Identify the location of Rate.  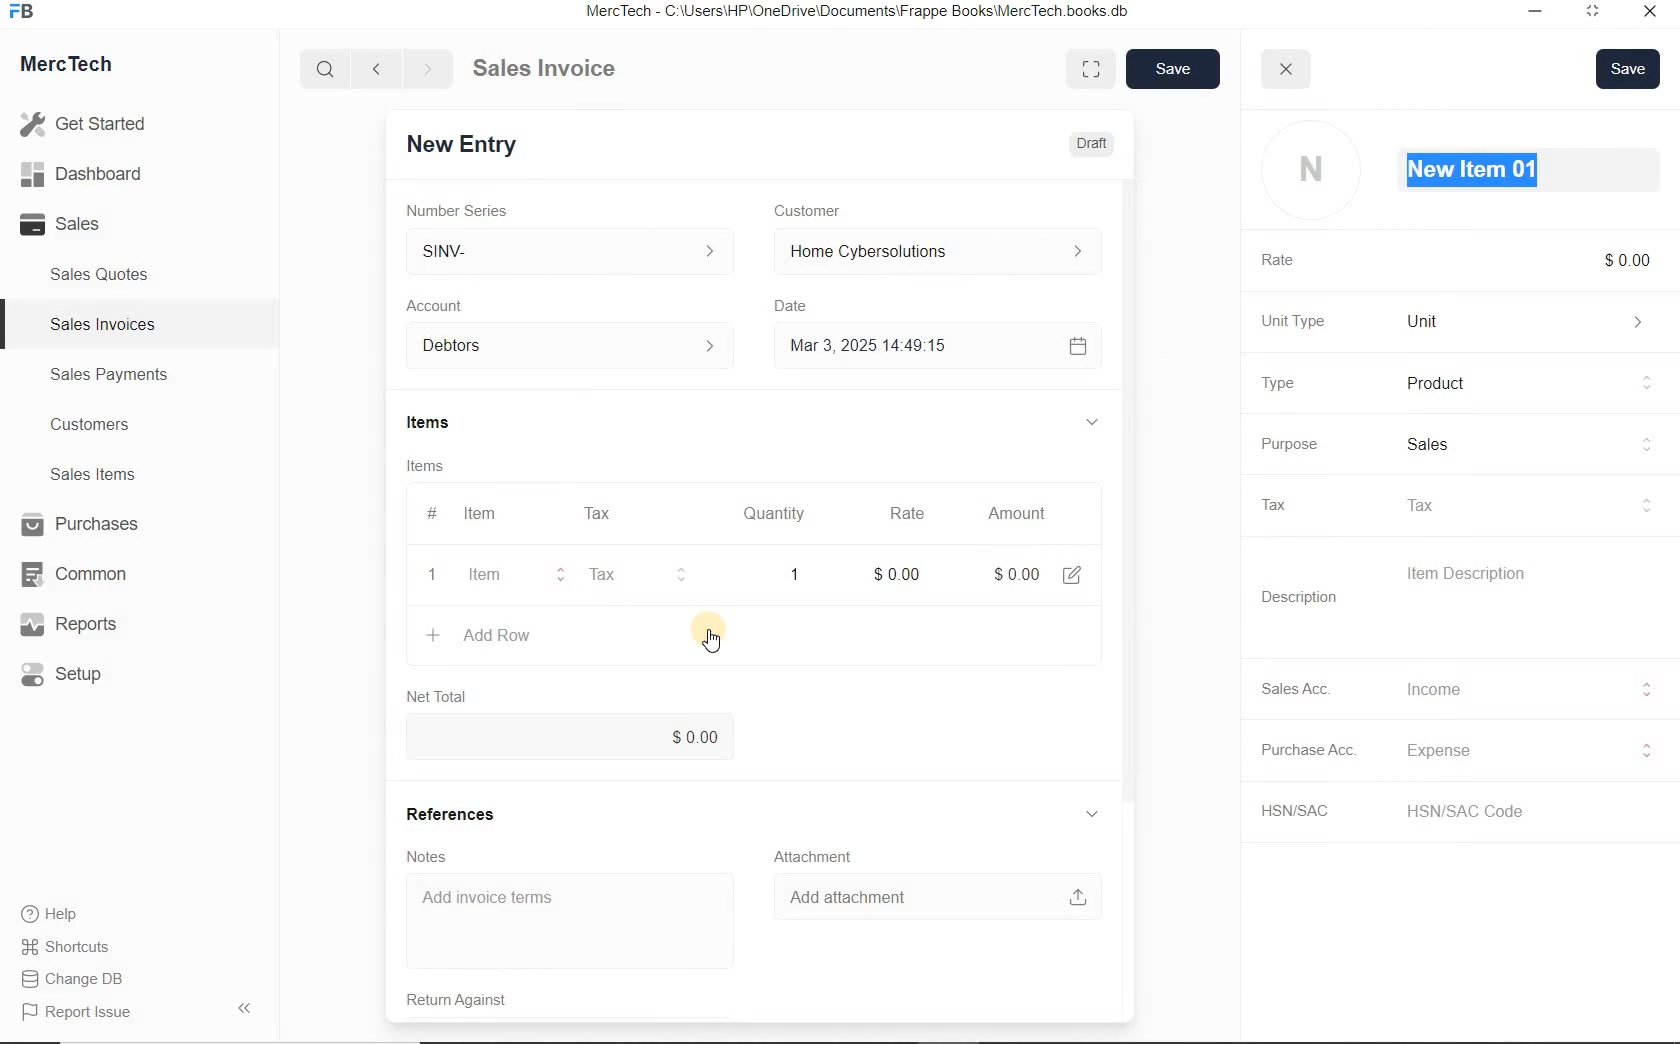
(906, 513).